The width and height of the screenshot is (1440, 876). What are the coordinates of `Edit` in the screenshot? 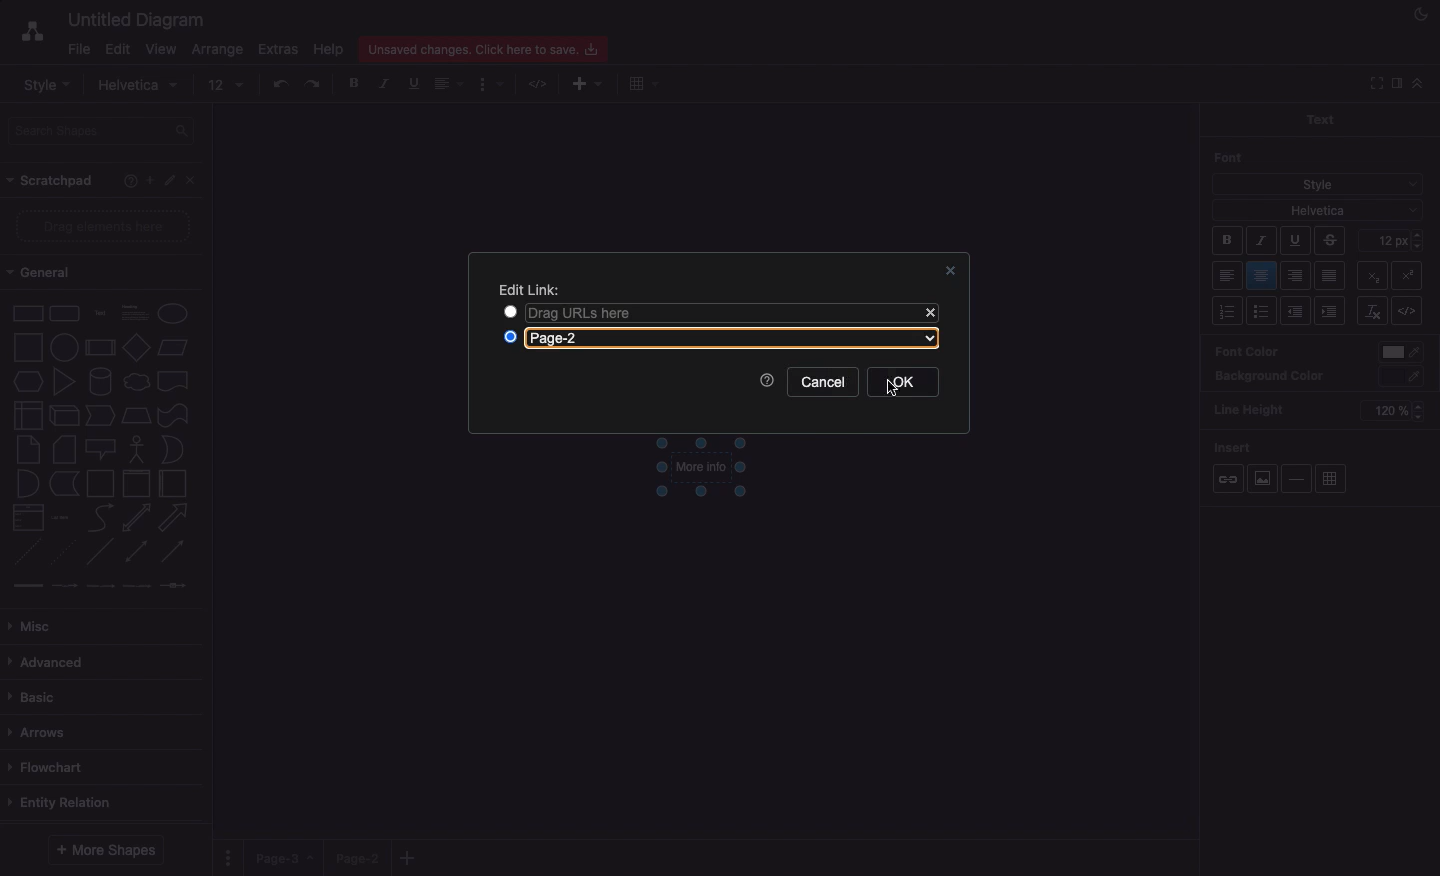 It's located at (117, 50).